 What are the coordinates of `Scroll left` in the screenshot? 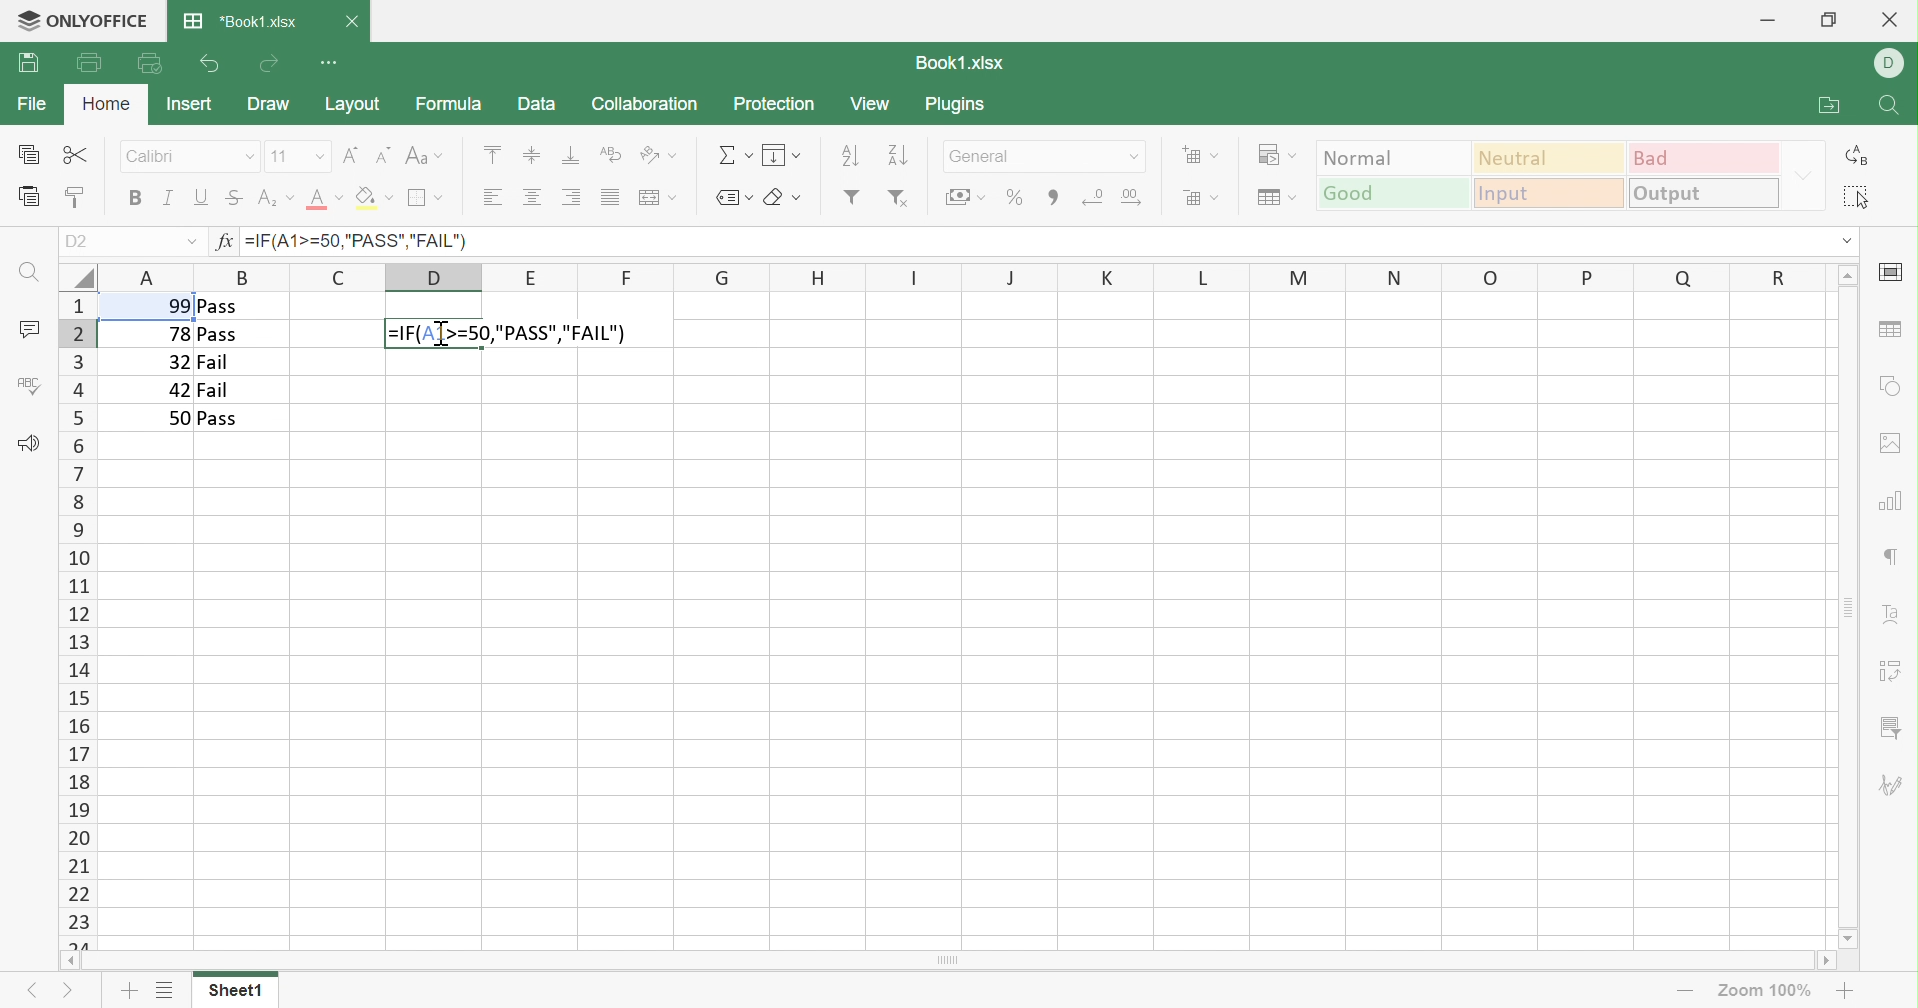 It's located at (68, 962).